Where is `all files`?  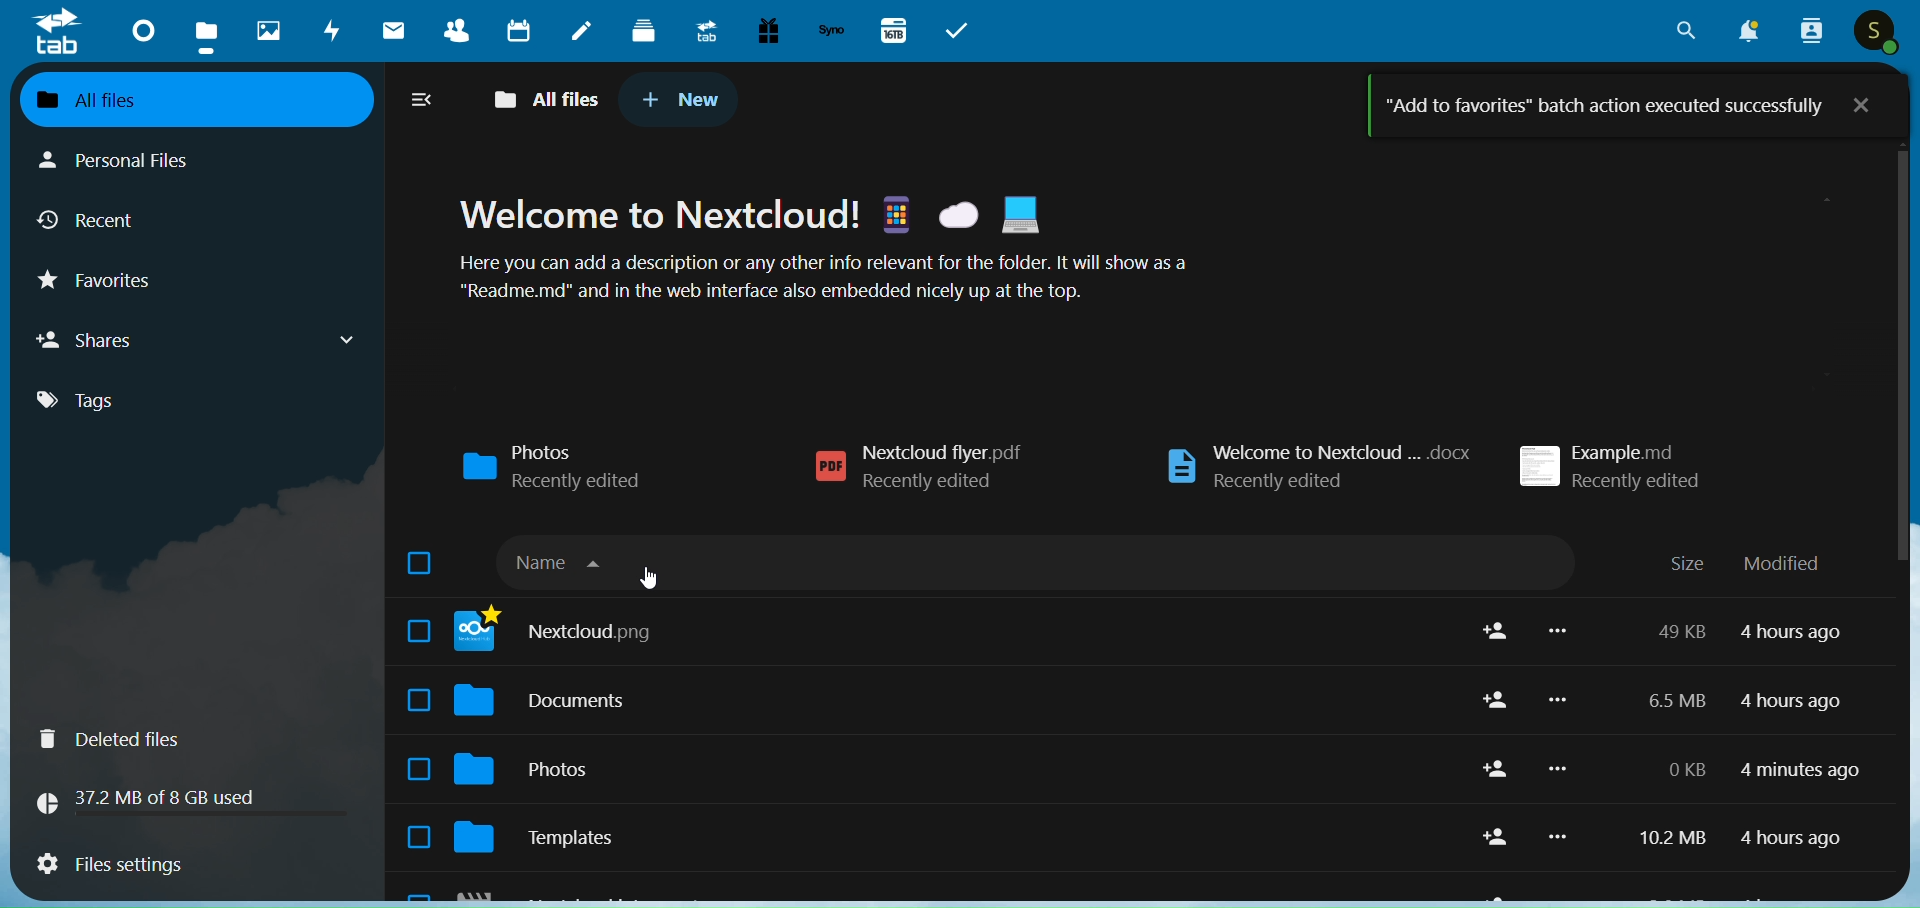
all files is located at coordinates (542, 99).